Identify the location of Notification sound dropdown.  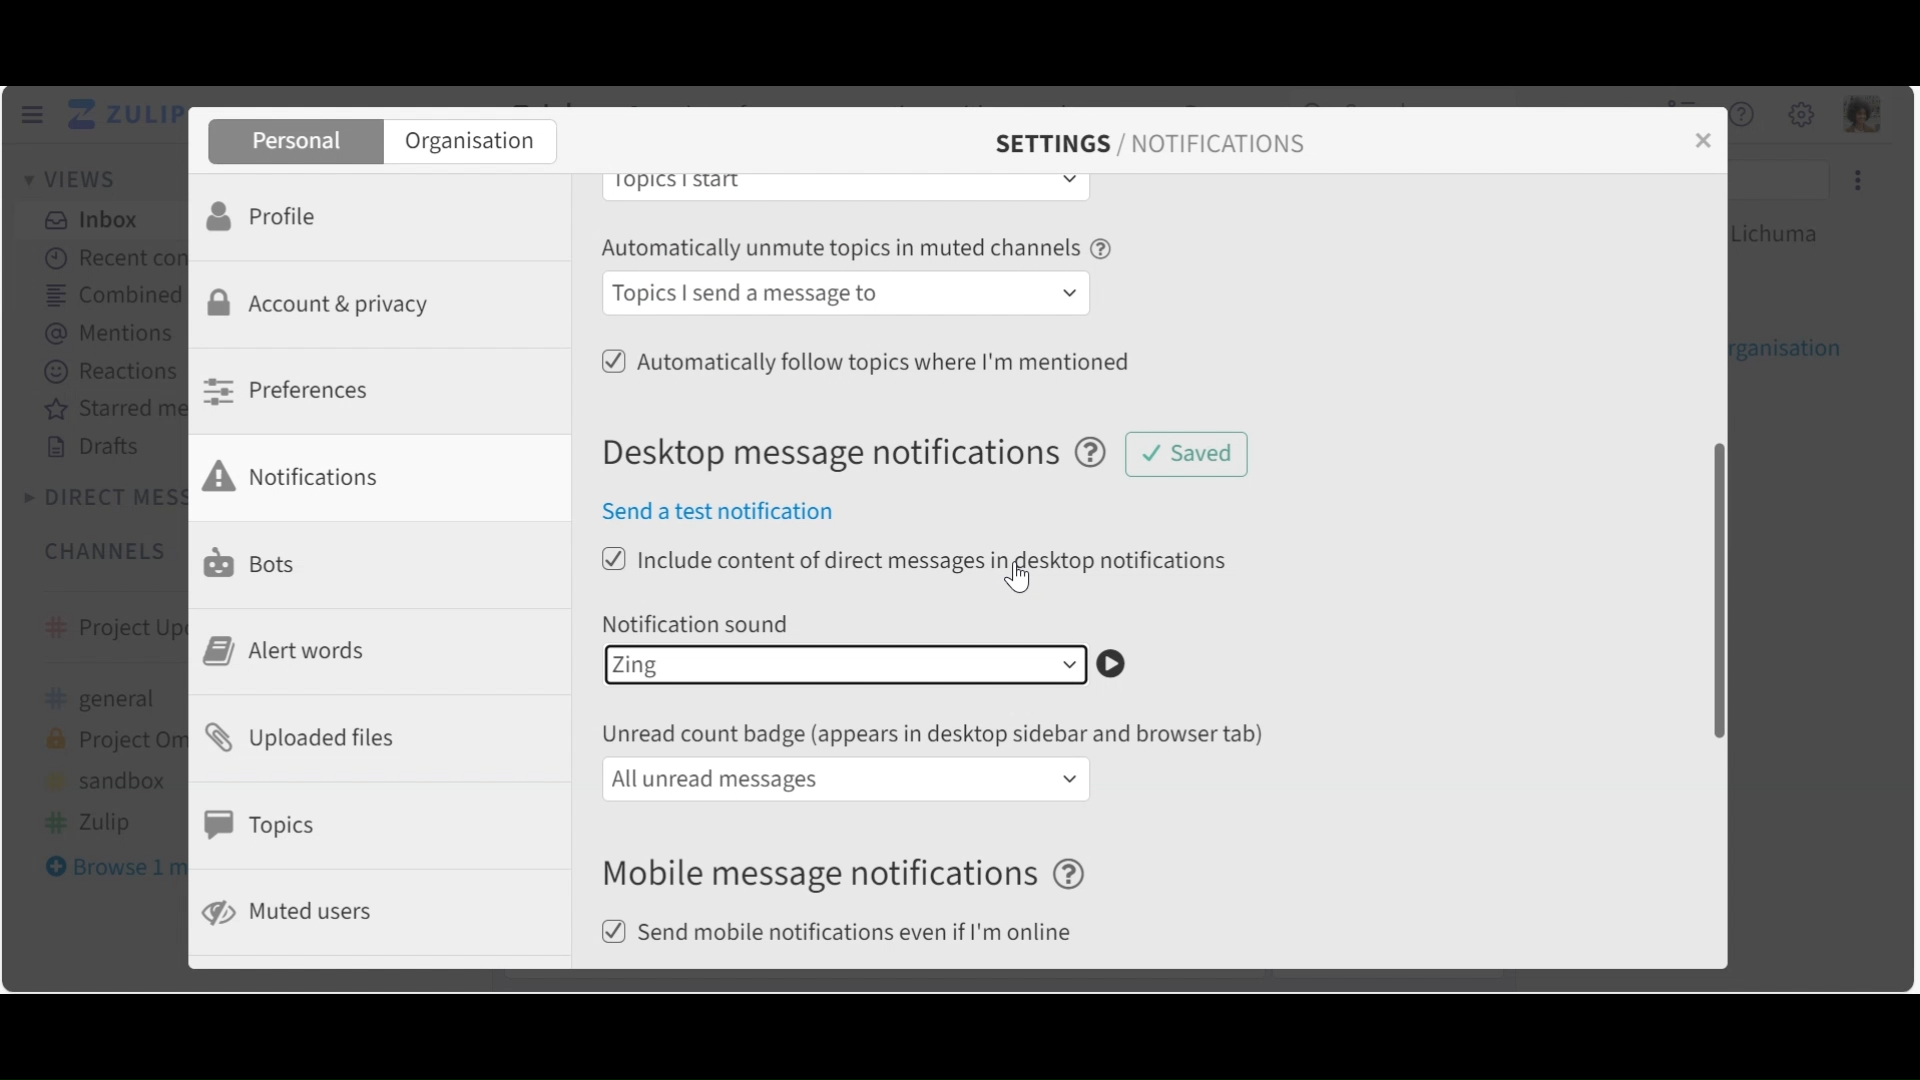
(843, 664).